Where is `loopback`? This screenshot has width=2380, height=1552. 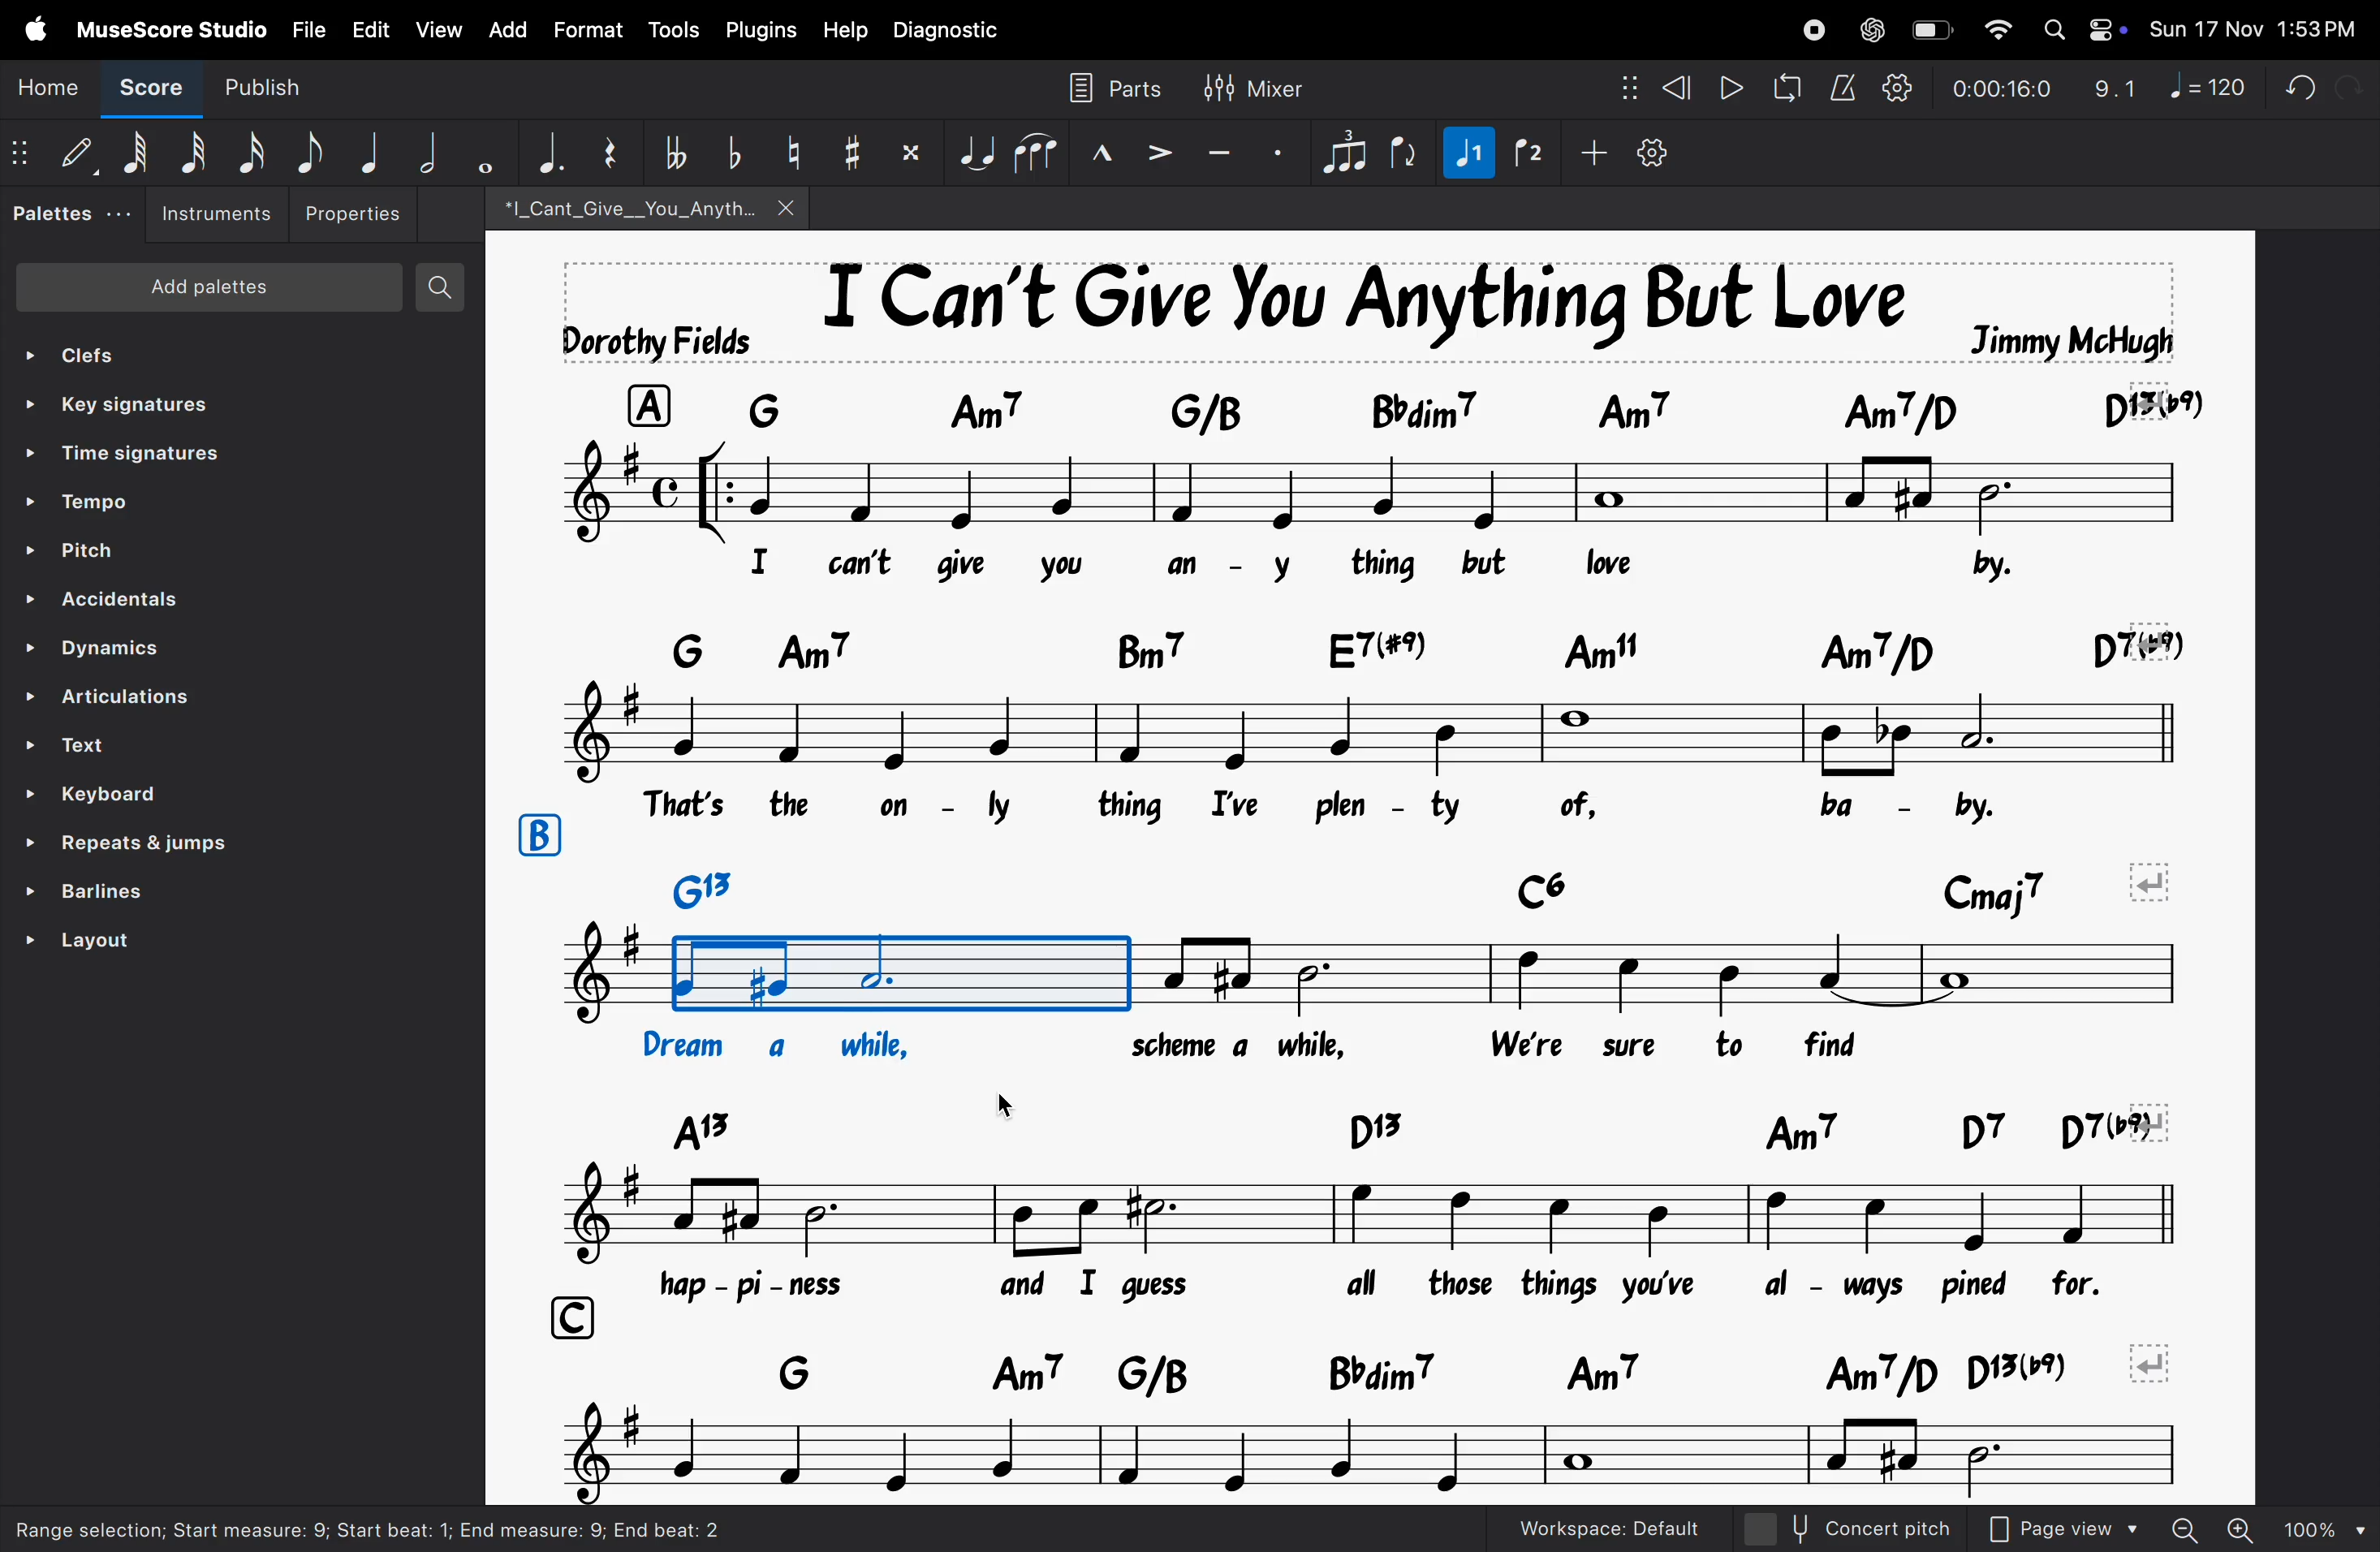
loopback is located at coordinates (1787, 86).